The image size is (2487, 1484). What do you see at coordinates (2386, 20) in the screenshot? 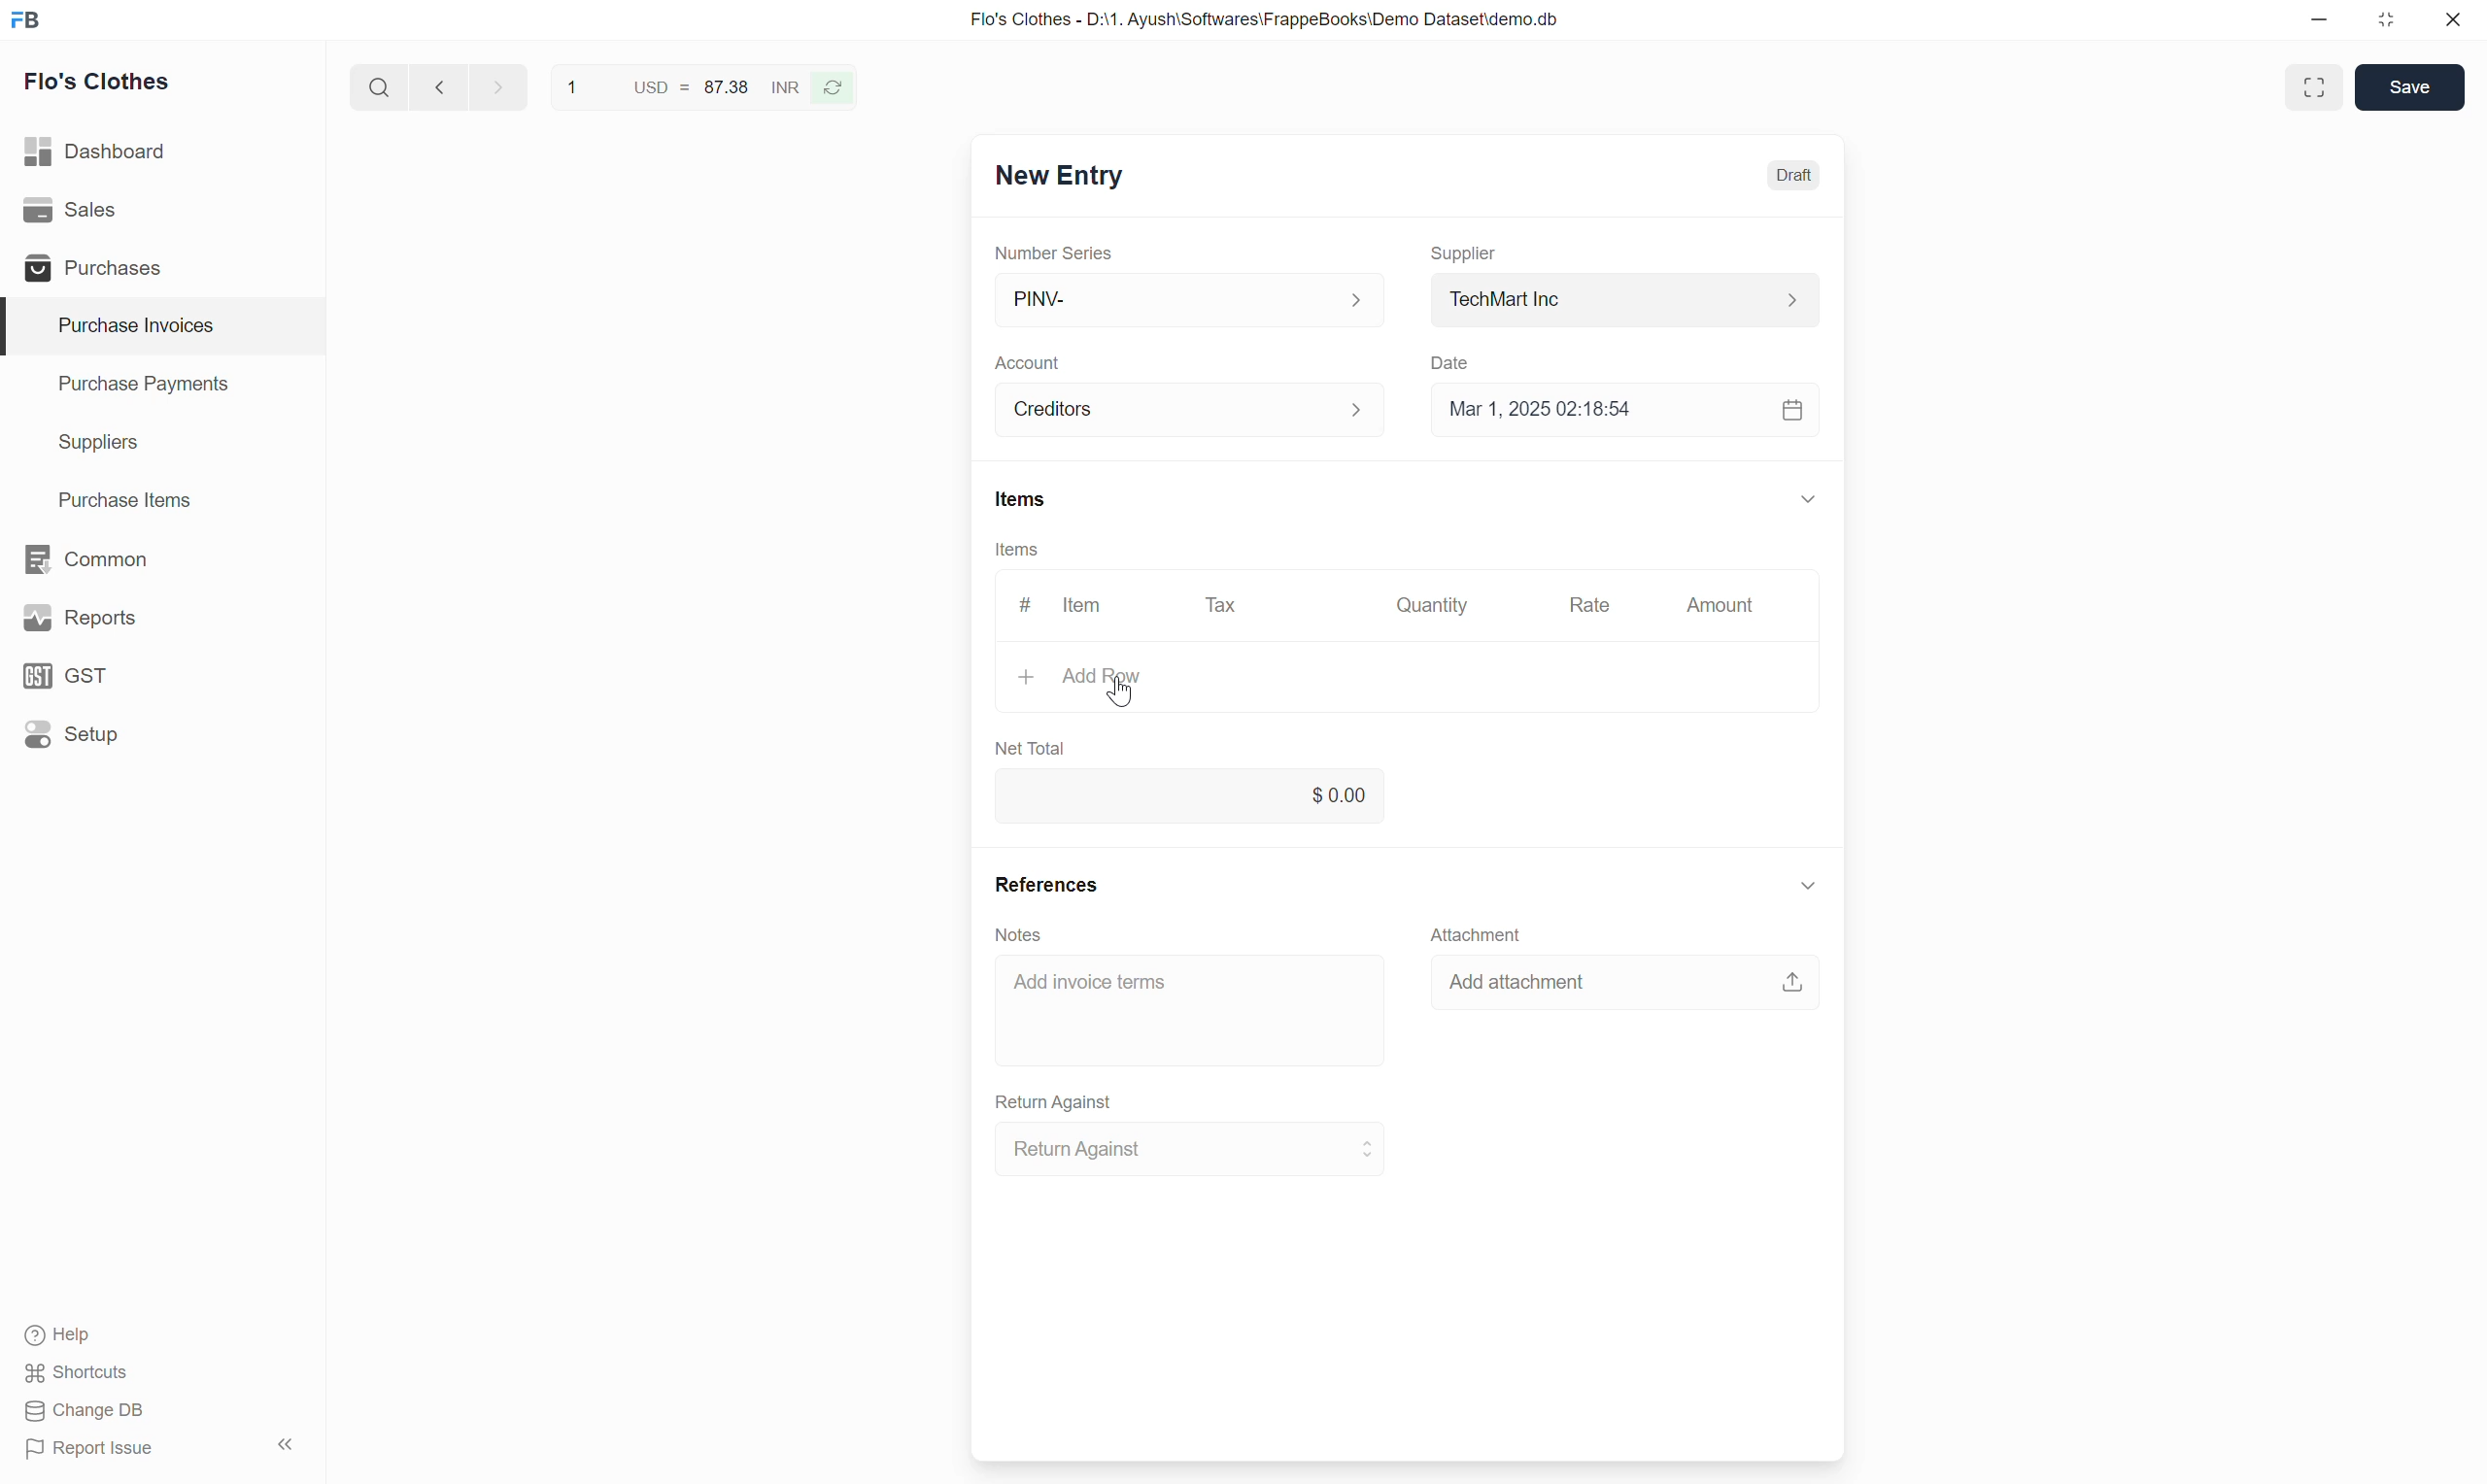
I see `Change dimension` at bounding box center [2386, 20].